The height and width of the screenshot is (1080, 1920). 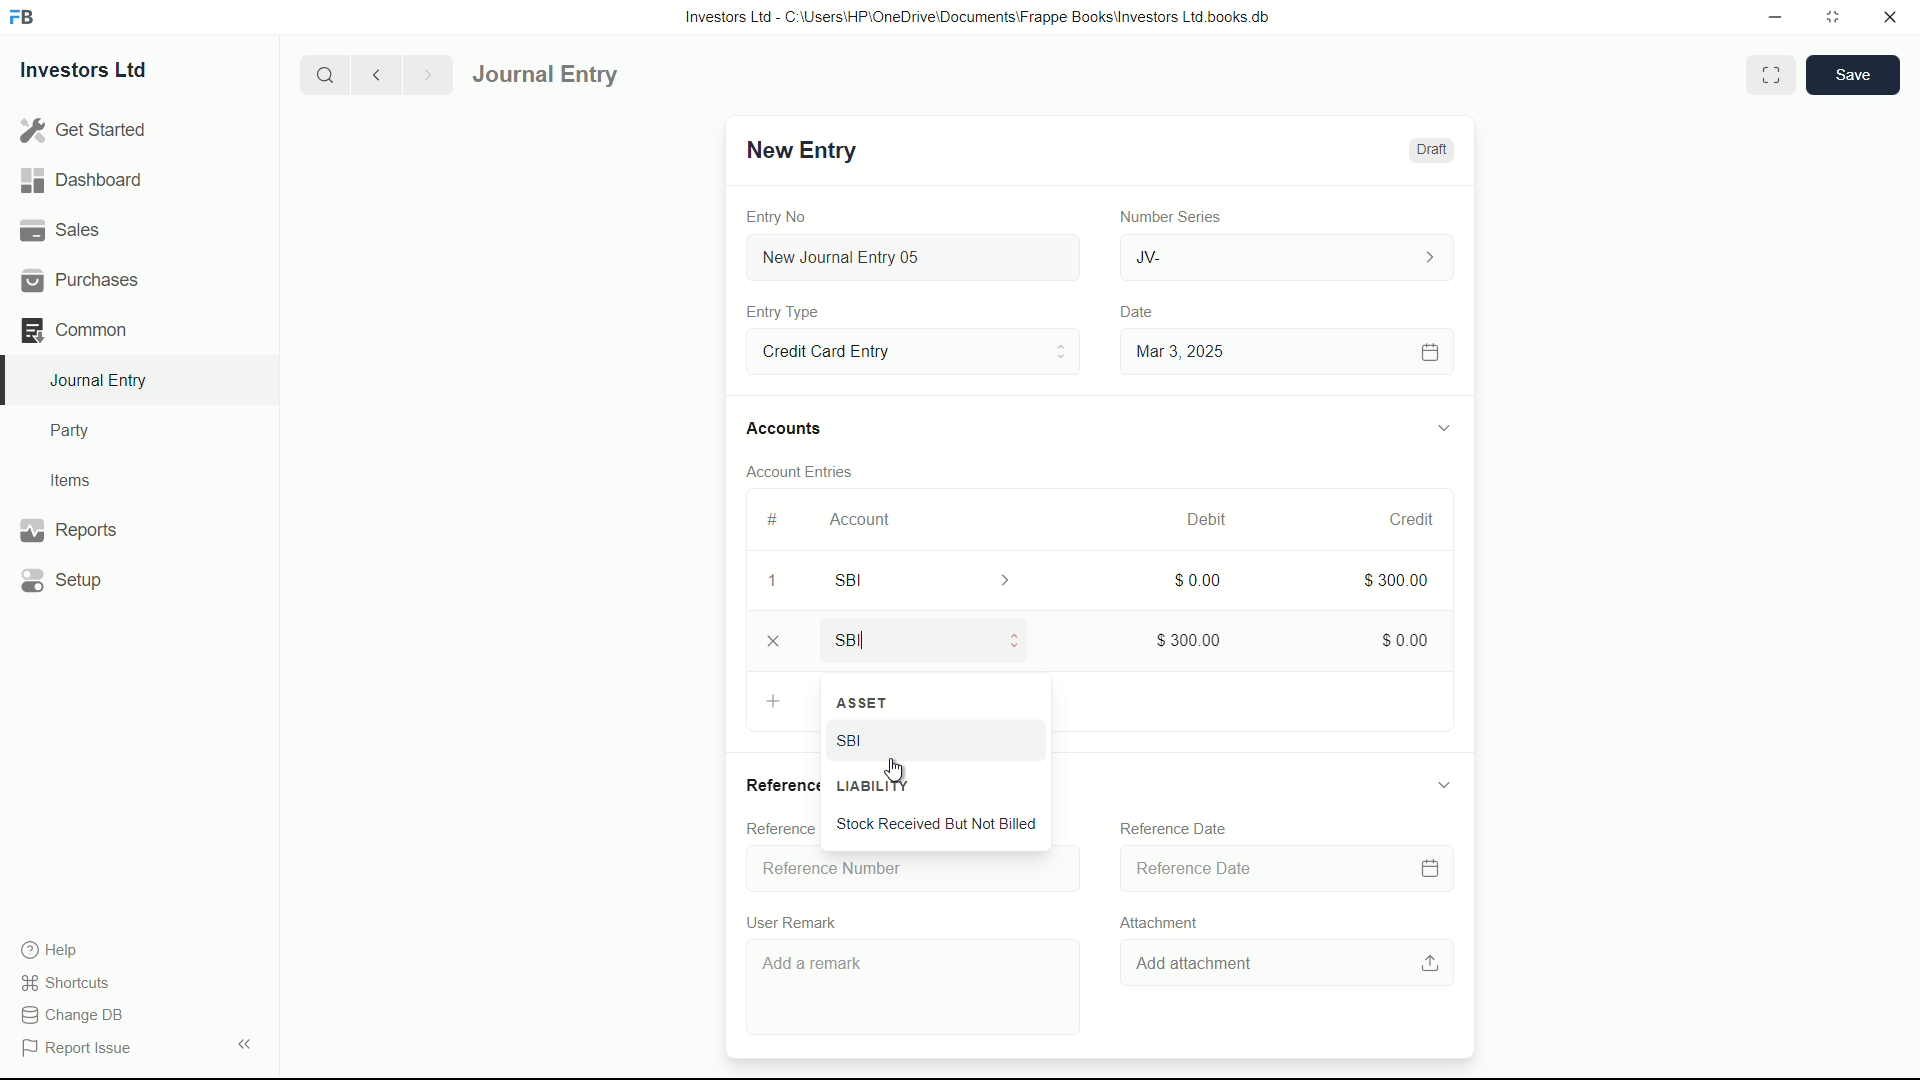 What do you see at coordinates (1337, 580) in the screenshot?
I see `300` at bounding box center [1337, 580].